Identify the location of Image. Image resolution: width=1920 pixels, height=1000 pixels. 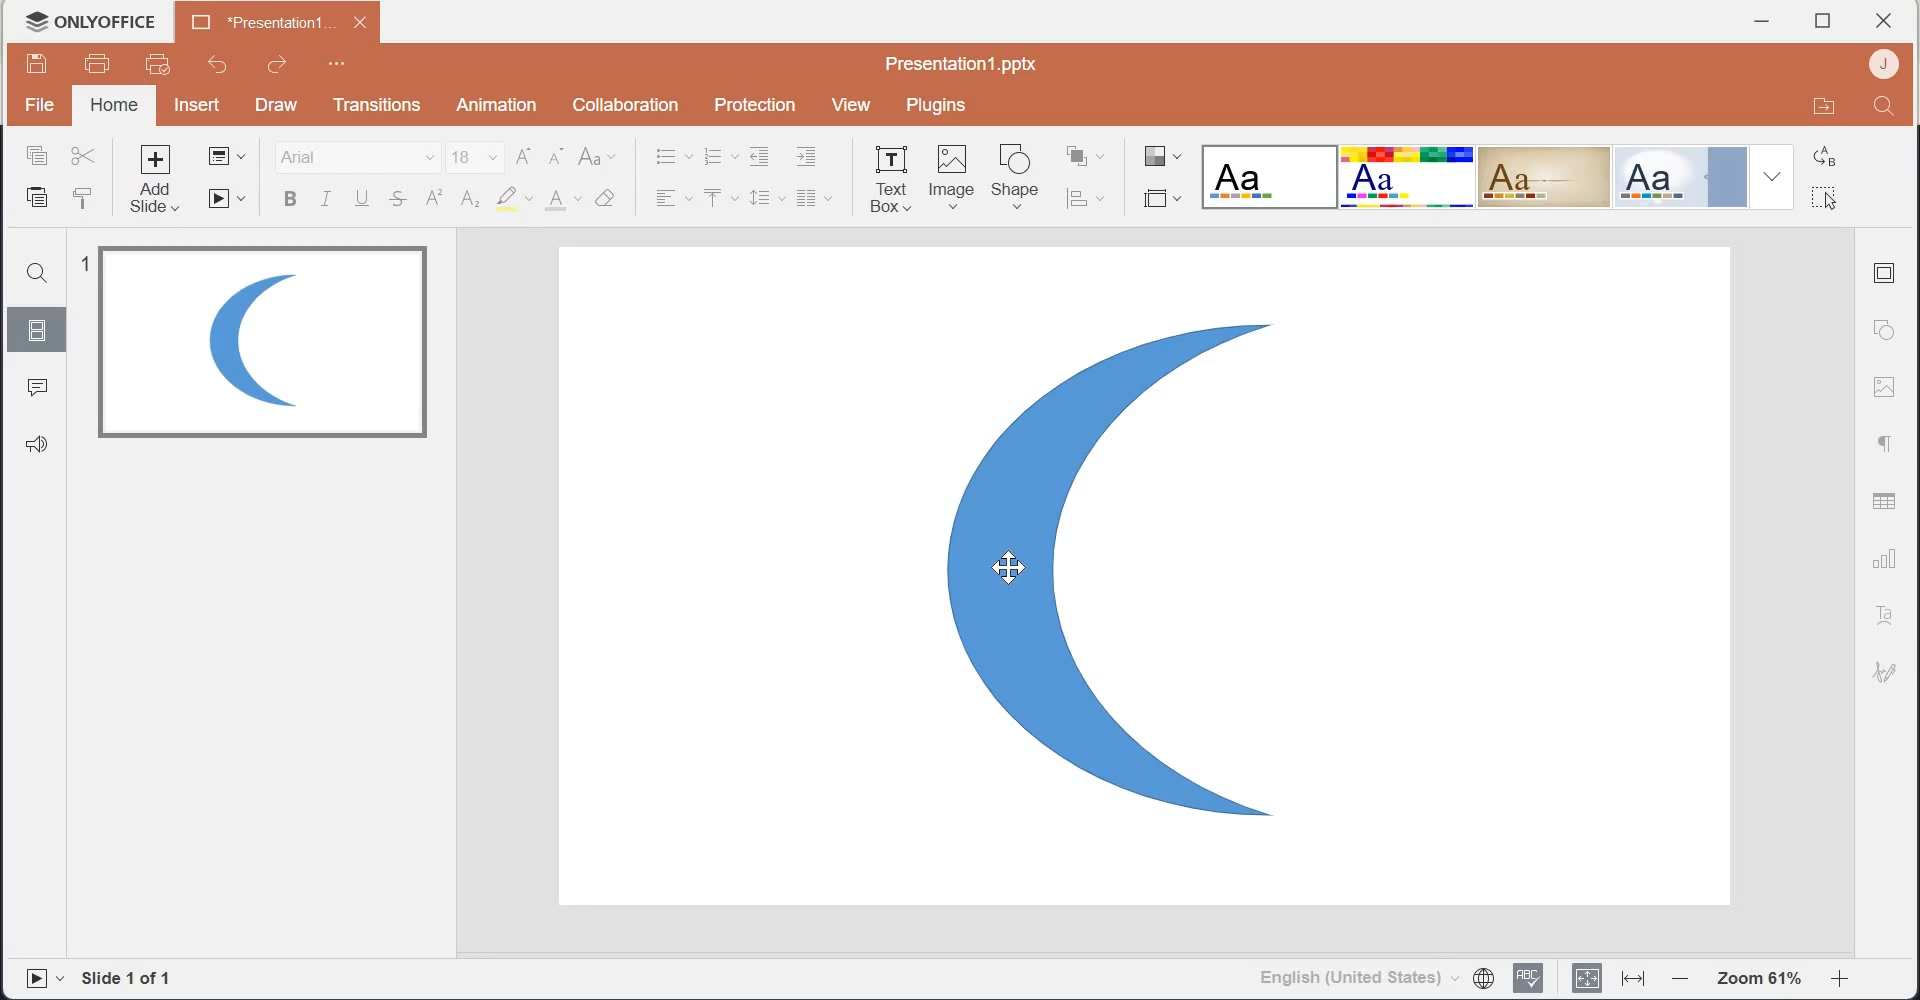
(262, 344).